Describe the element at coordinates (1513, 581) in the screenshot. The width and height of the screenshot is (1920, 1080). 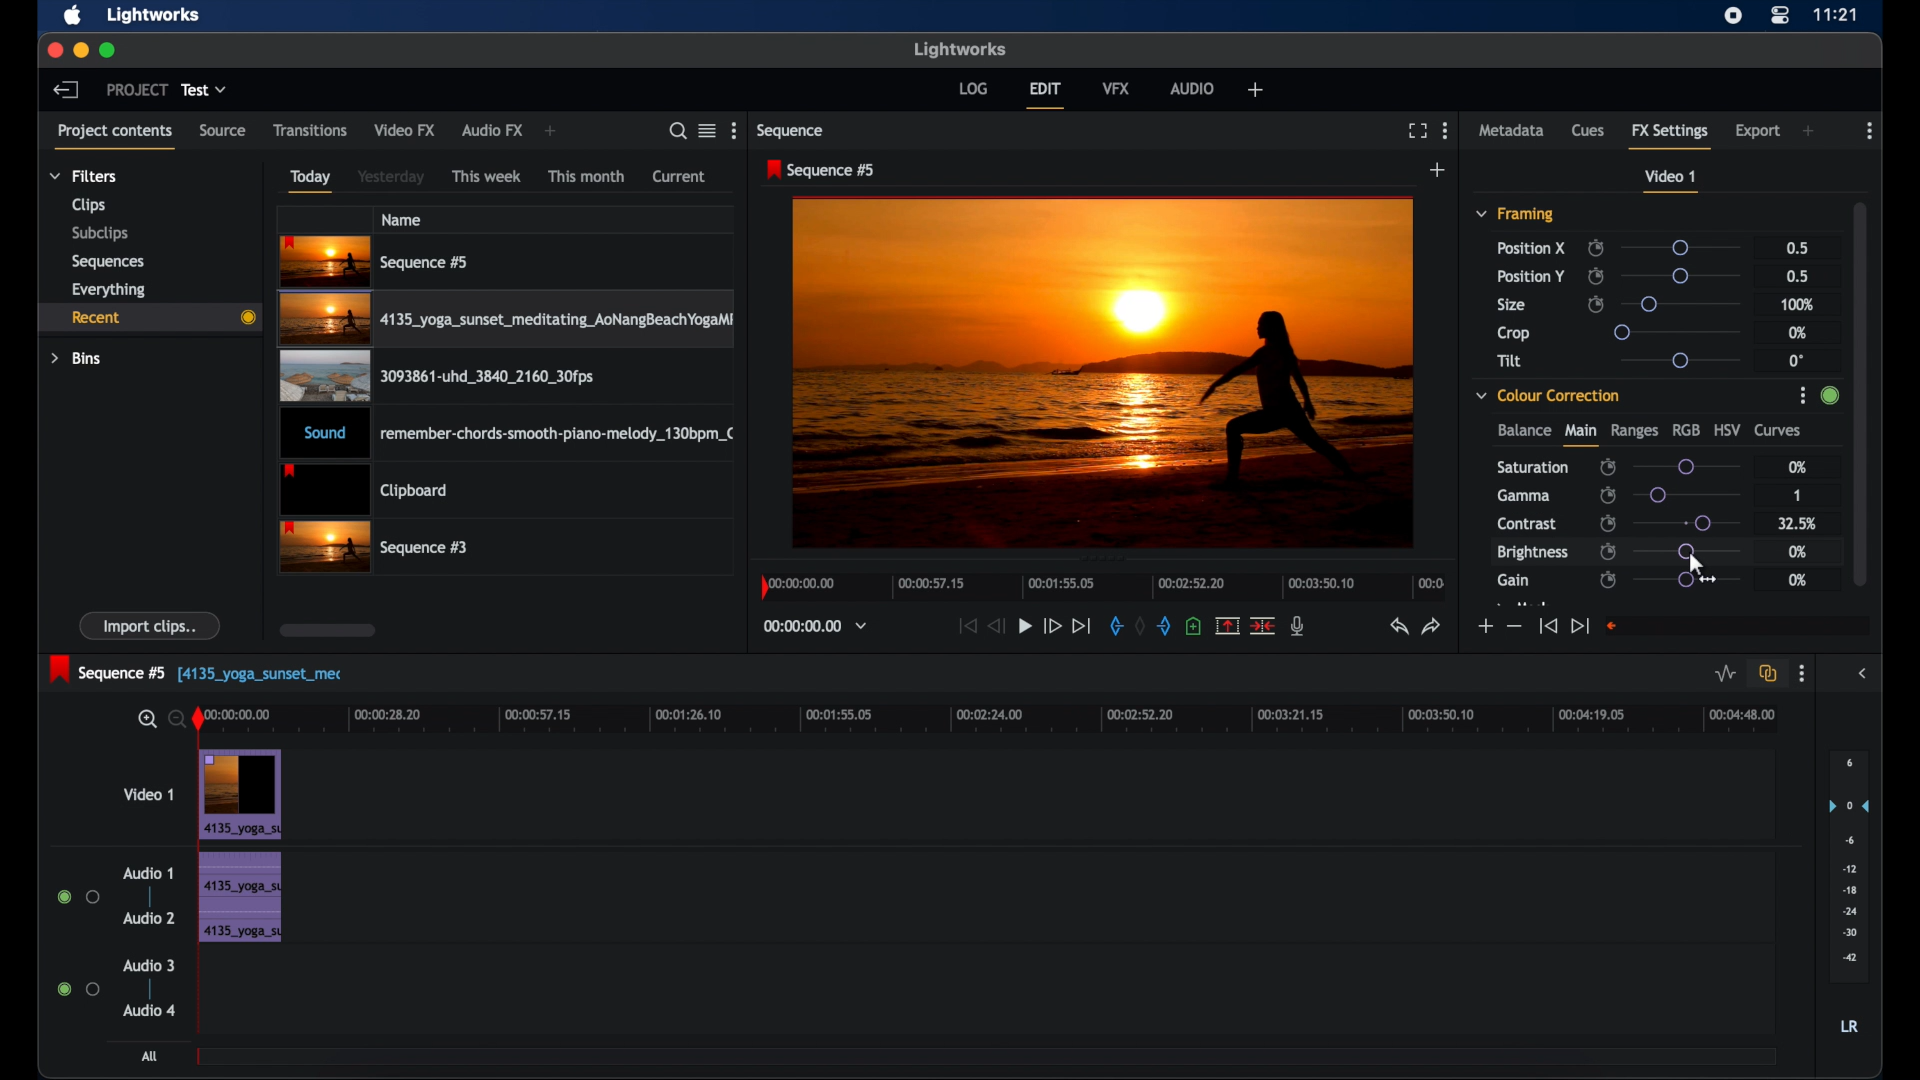
I see `gain` at that location.